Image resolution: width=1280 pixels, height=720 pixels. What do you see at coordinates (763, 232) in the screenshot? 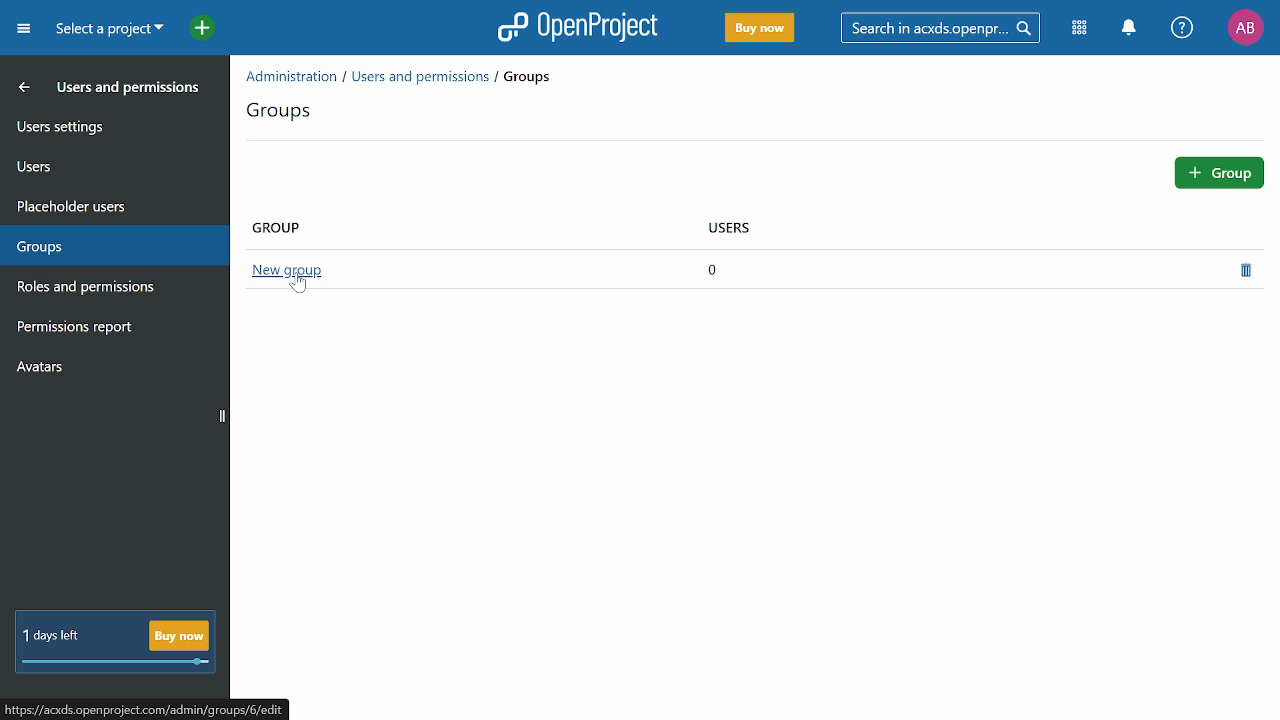
I see `user` at bounding box center [763, 232].